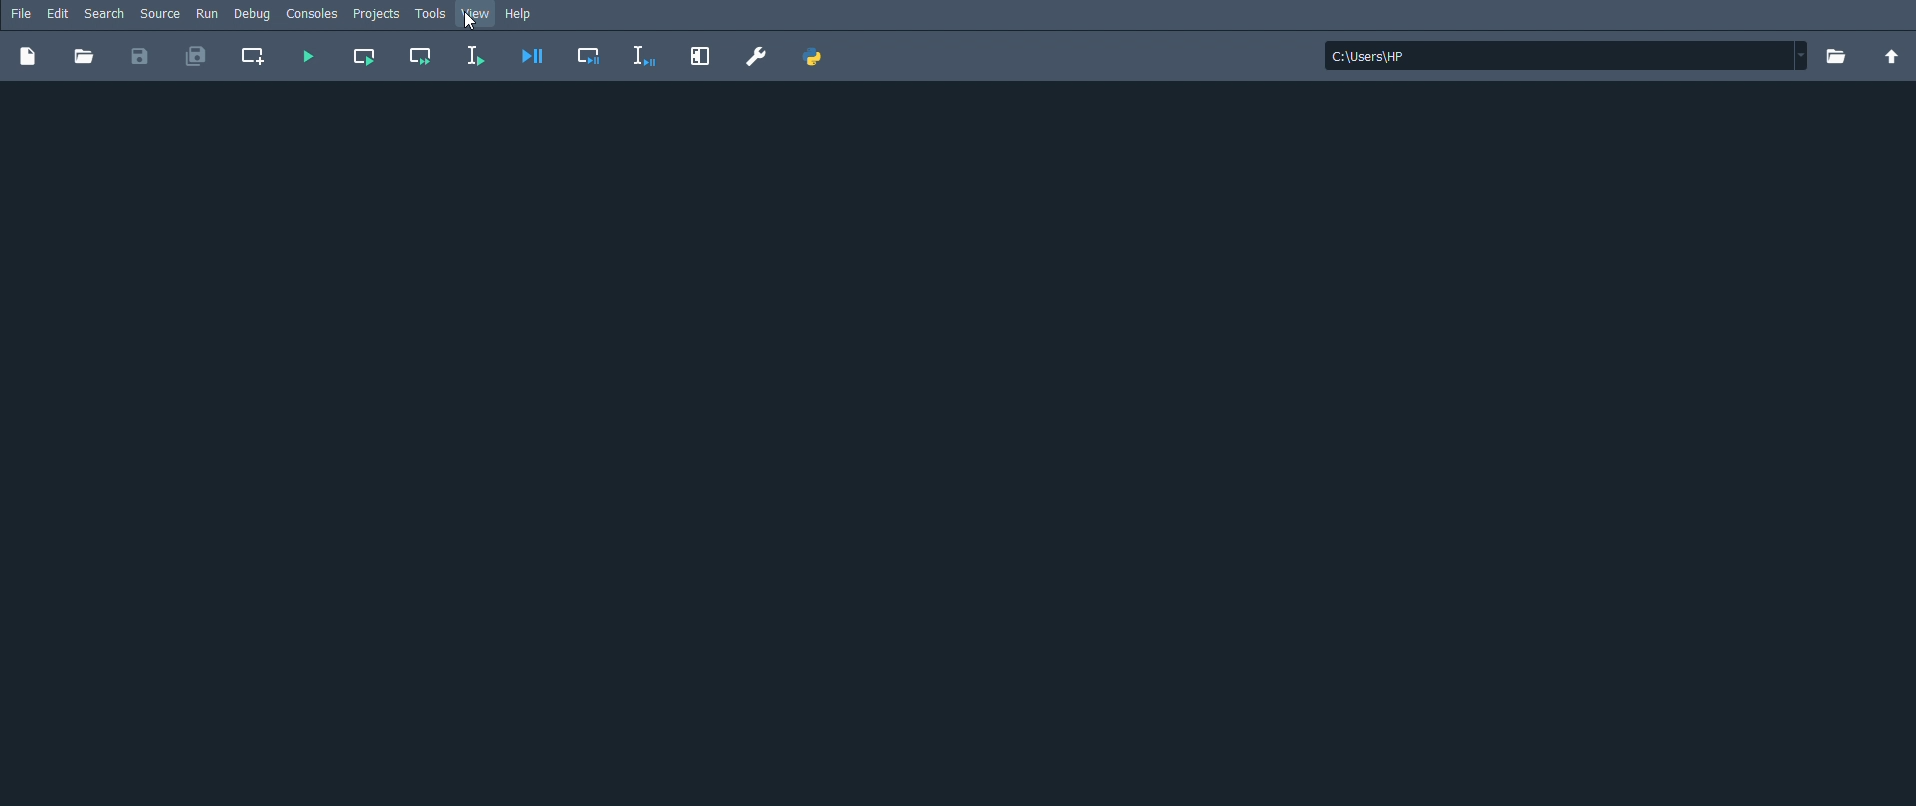 The image size is (1916, 806). I want to click on Open file, so click(84, 58).